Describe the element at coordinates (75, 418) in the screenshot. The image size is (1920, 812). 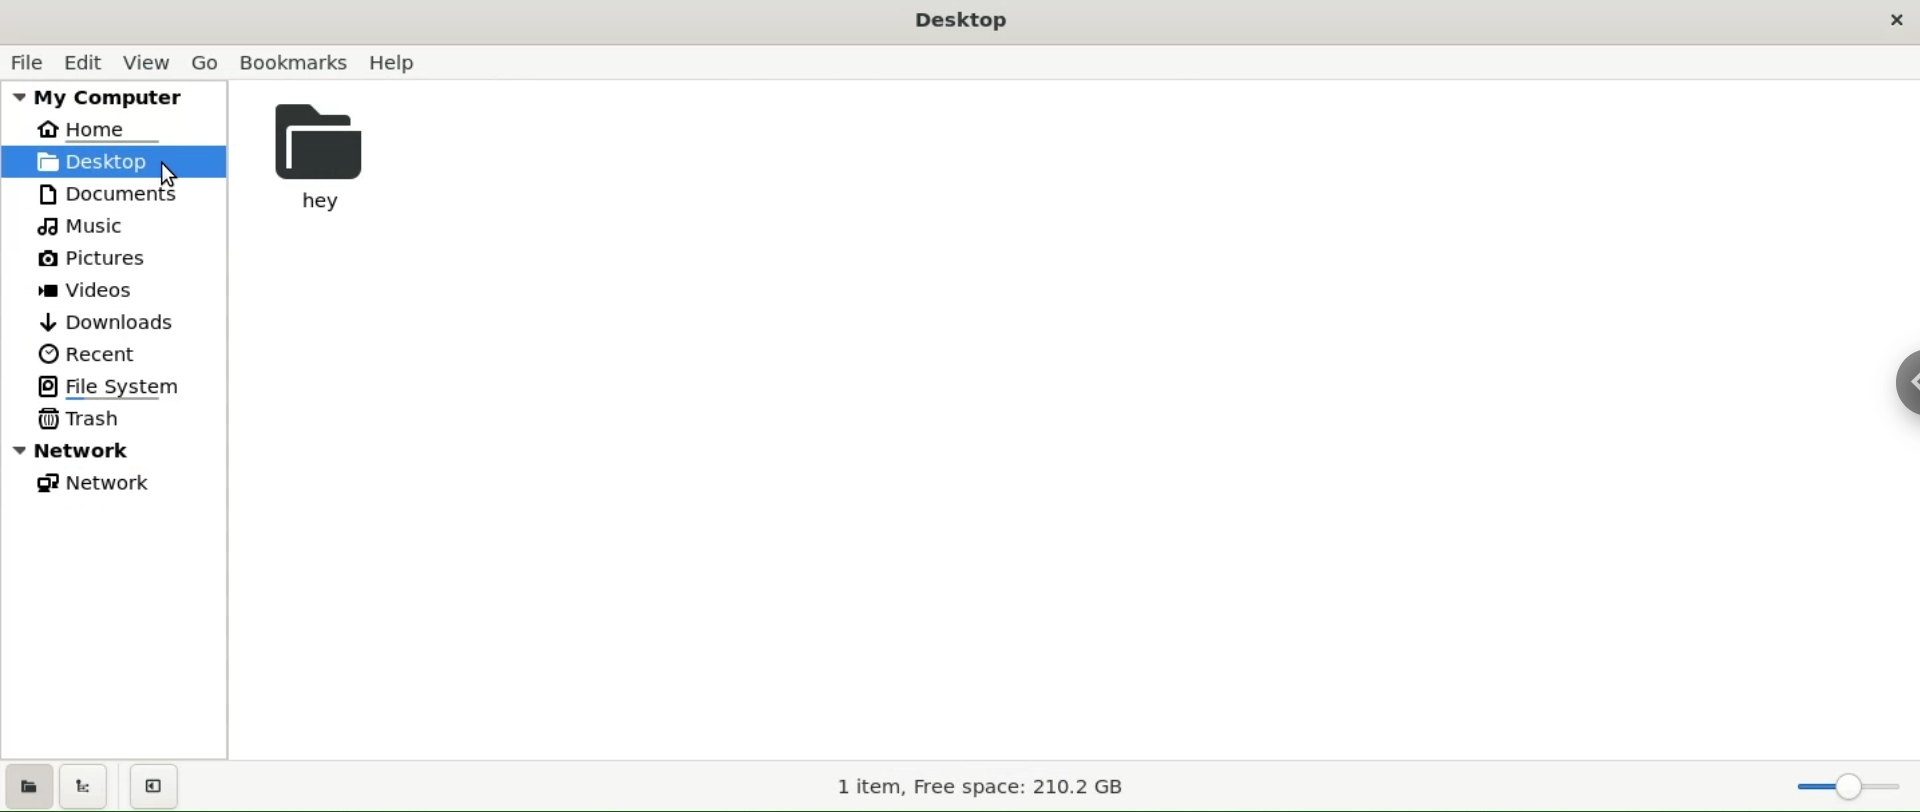
I see `trash` at that location.